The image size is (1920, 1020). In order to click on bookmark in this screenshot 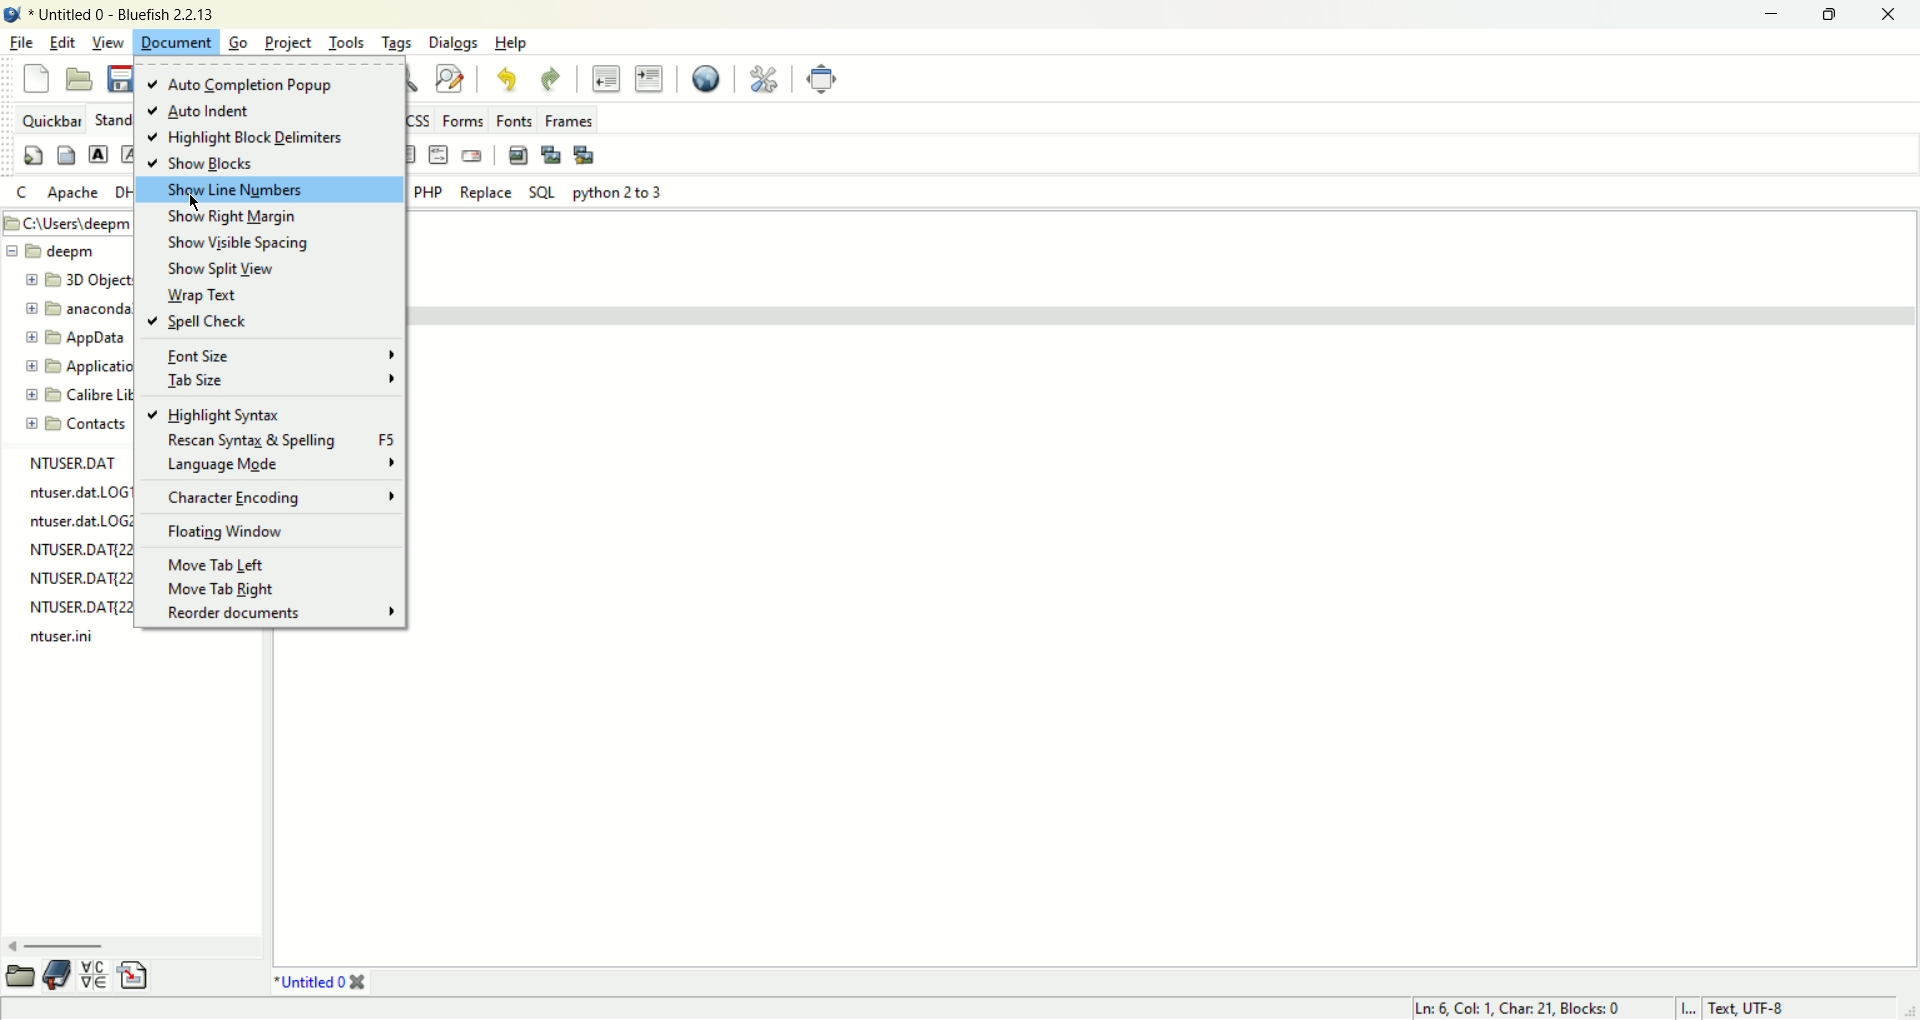, I will do `click(56, 975)`.